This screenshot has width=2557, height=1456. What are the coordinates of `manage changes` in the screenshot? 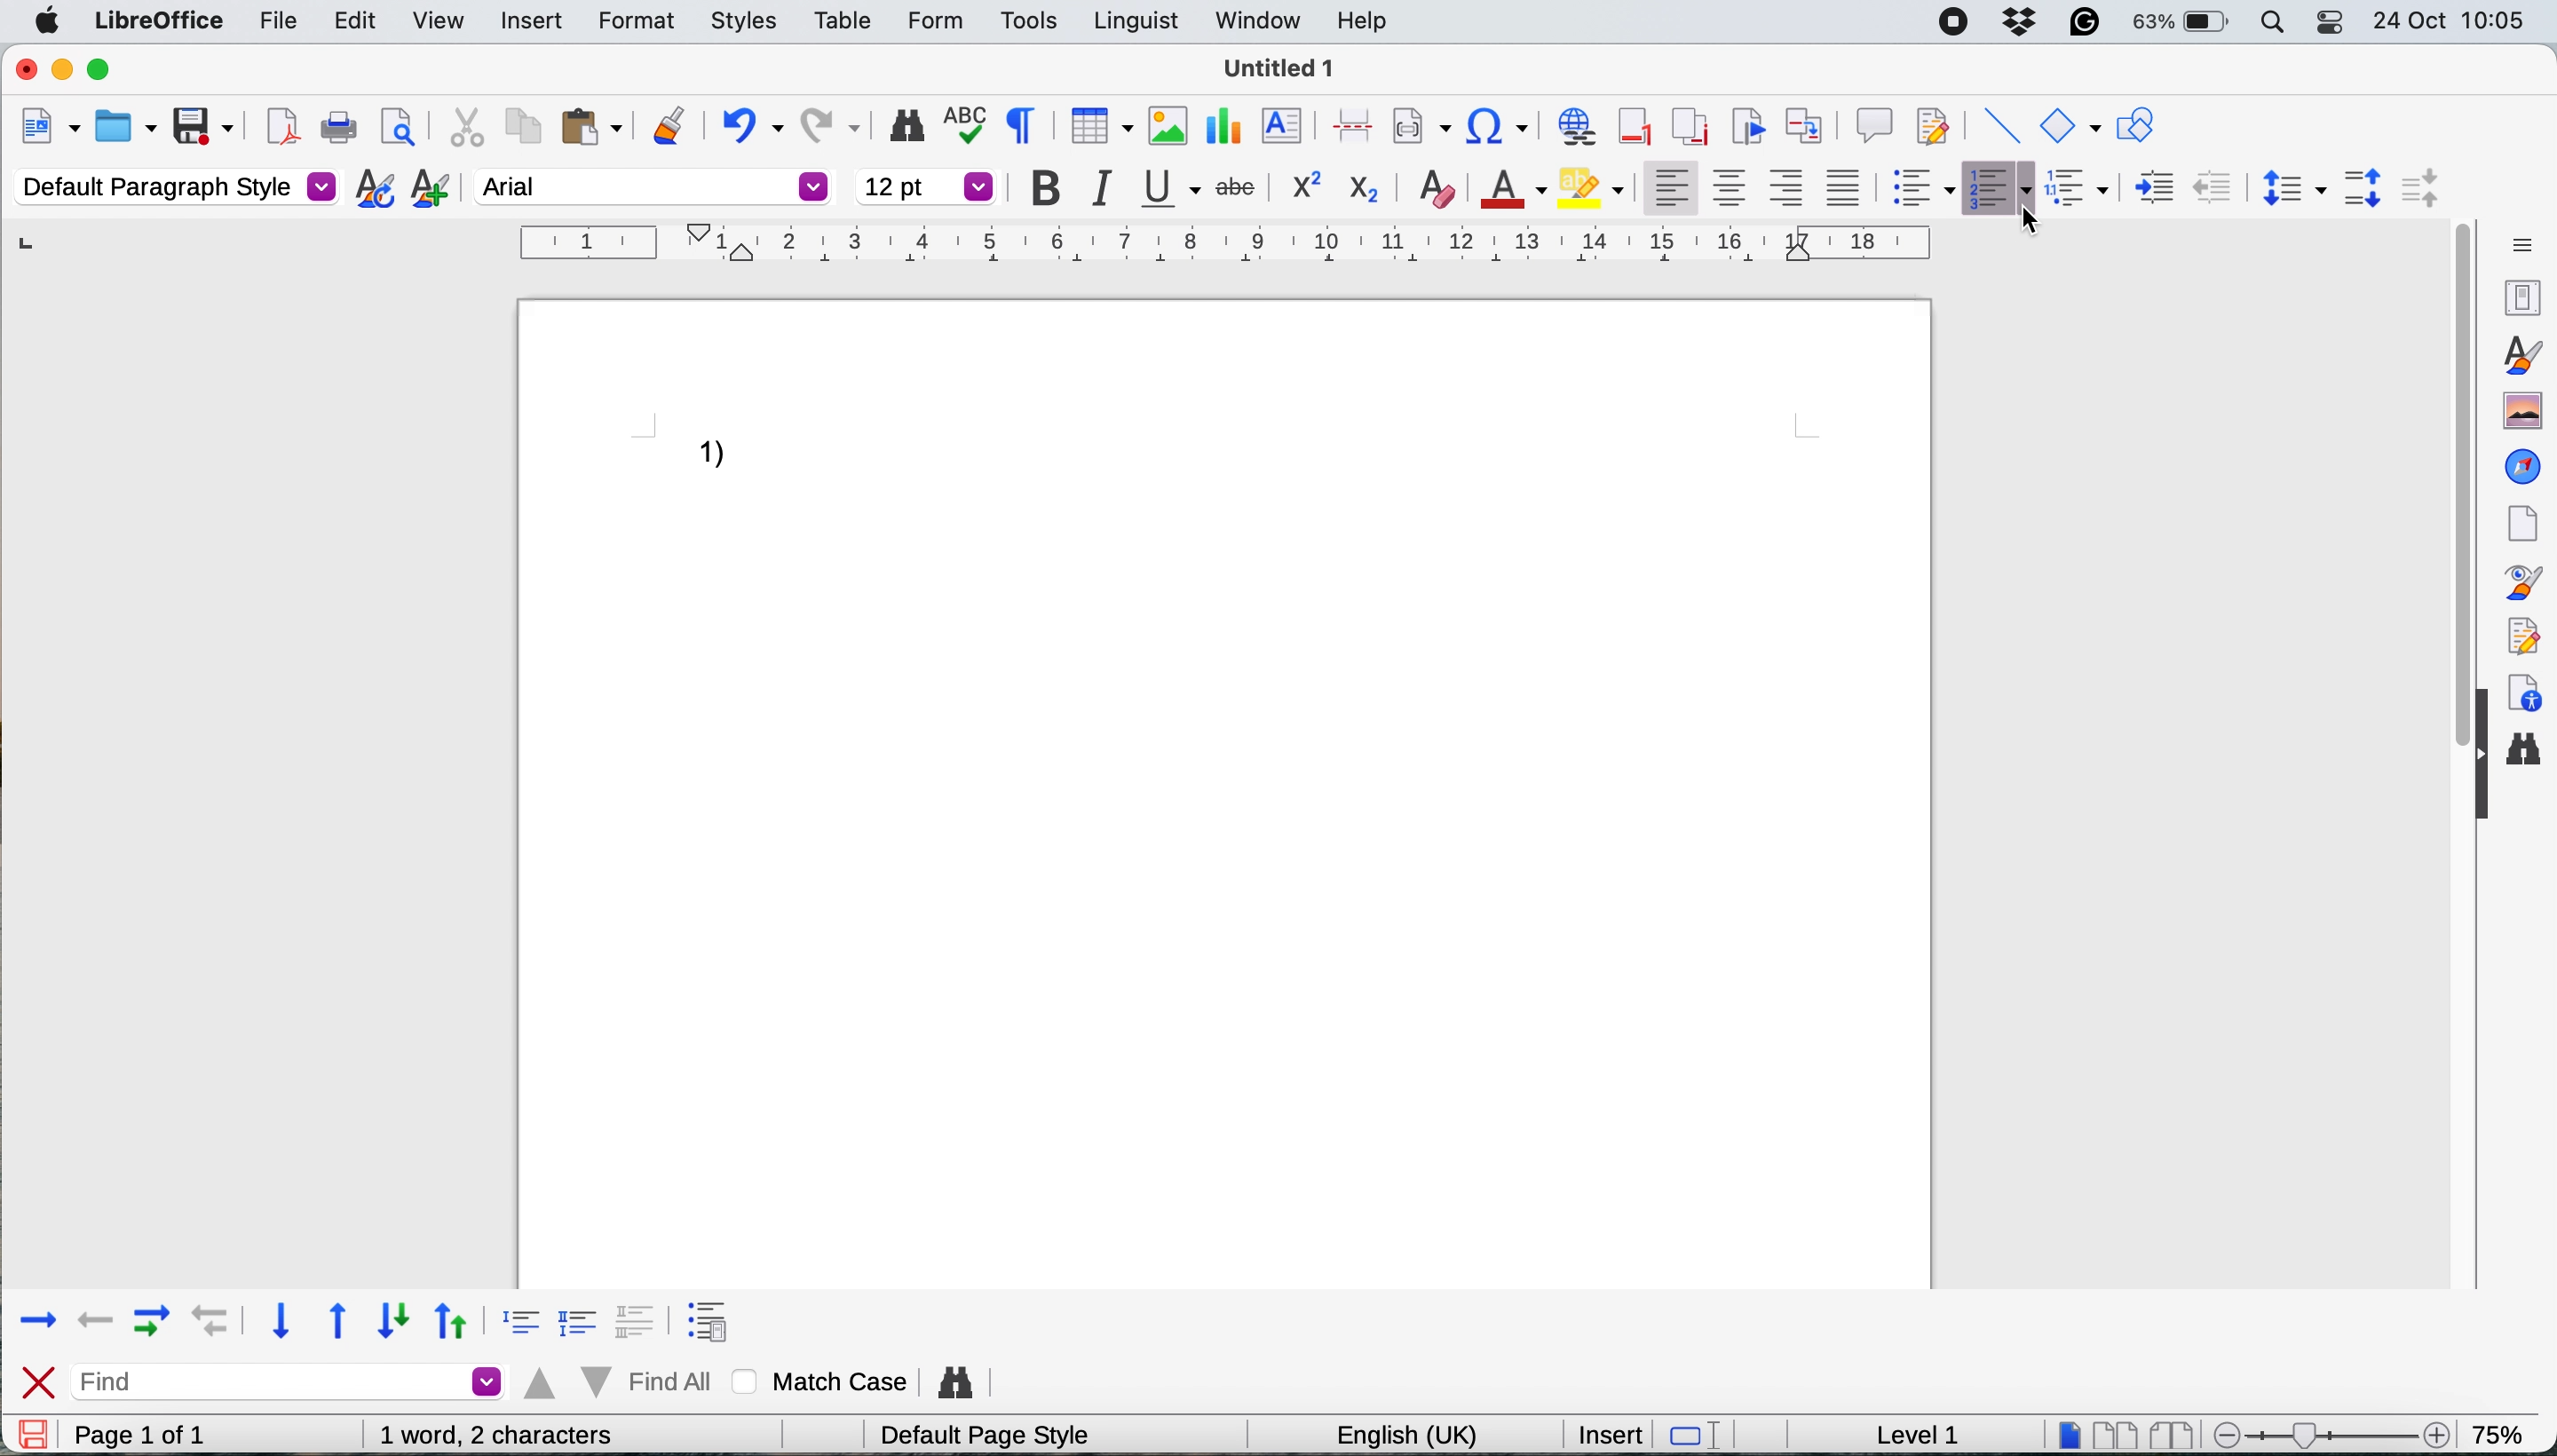 It's located at (2517, 634).